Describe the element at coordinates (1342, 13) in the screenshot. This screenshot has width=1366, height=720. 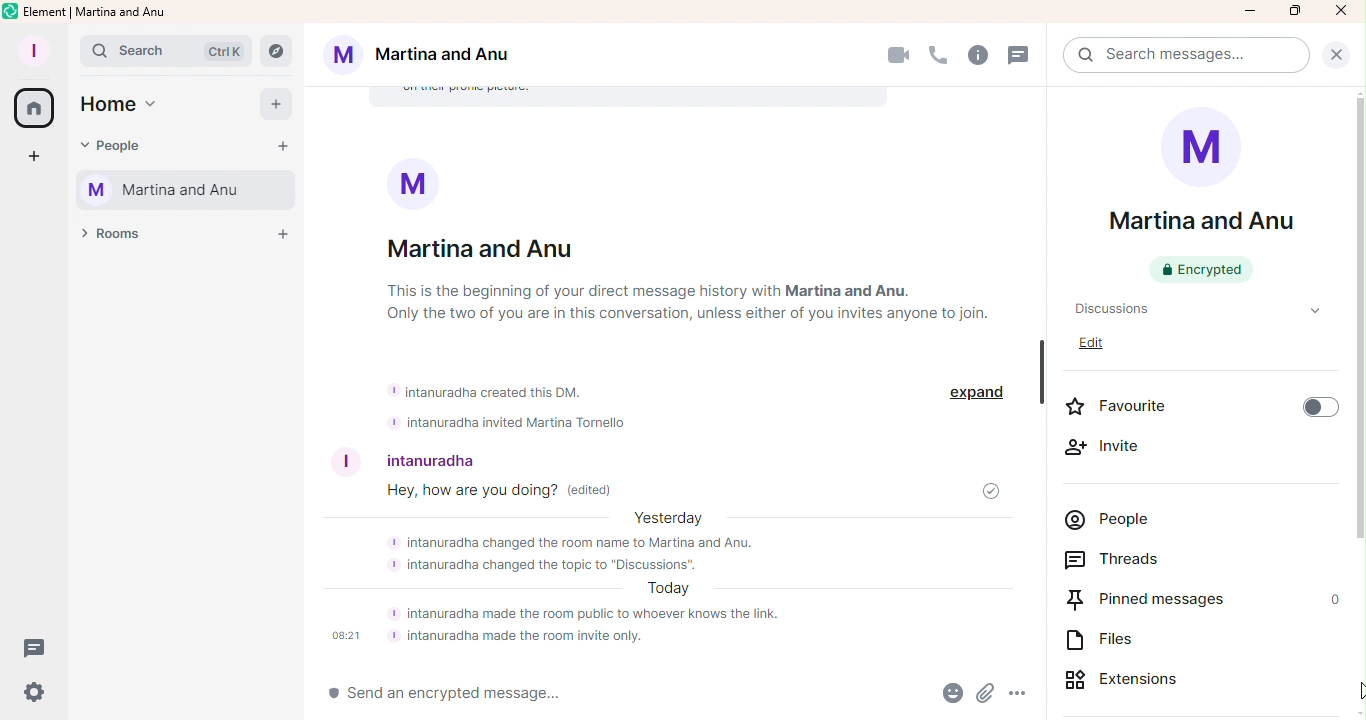
I see `Close` at that location.